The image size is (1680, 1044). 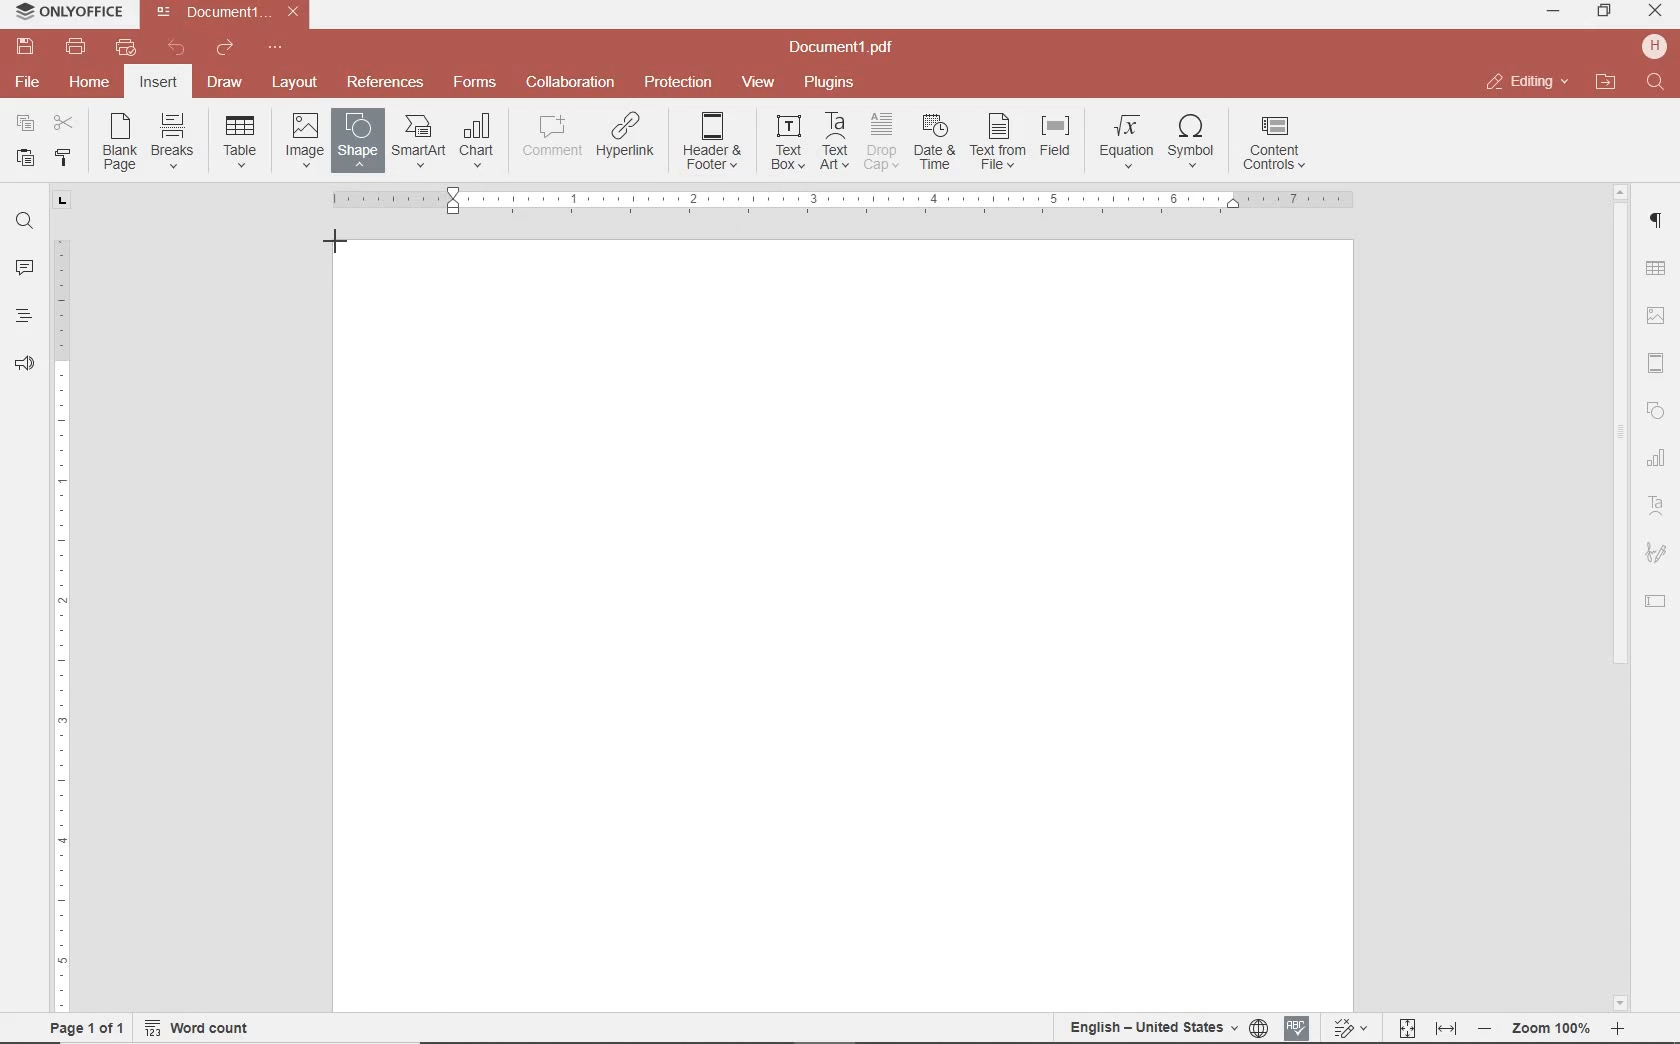 I want to click on DROP CAP, so click(x=881, y=142).